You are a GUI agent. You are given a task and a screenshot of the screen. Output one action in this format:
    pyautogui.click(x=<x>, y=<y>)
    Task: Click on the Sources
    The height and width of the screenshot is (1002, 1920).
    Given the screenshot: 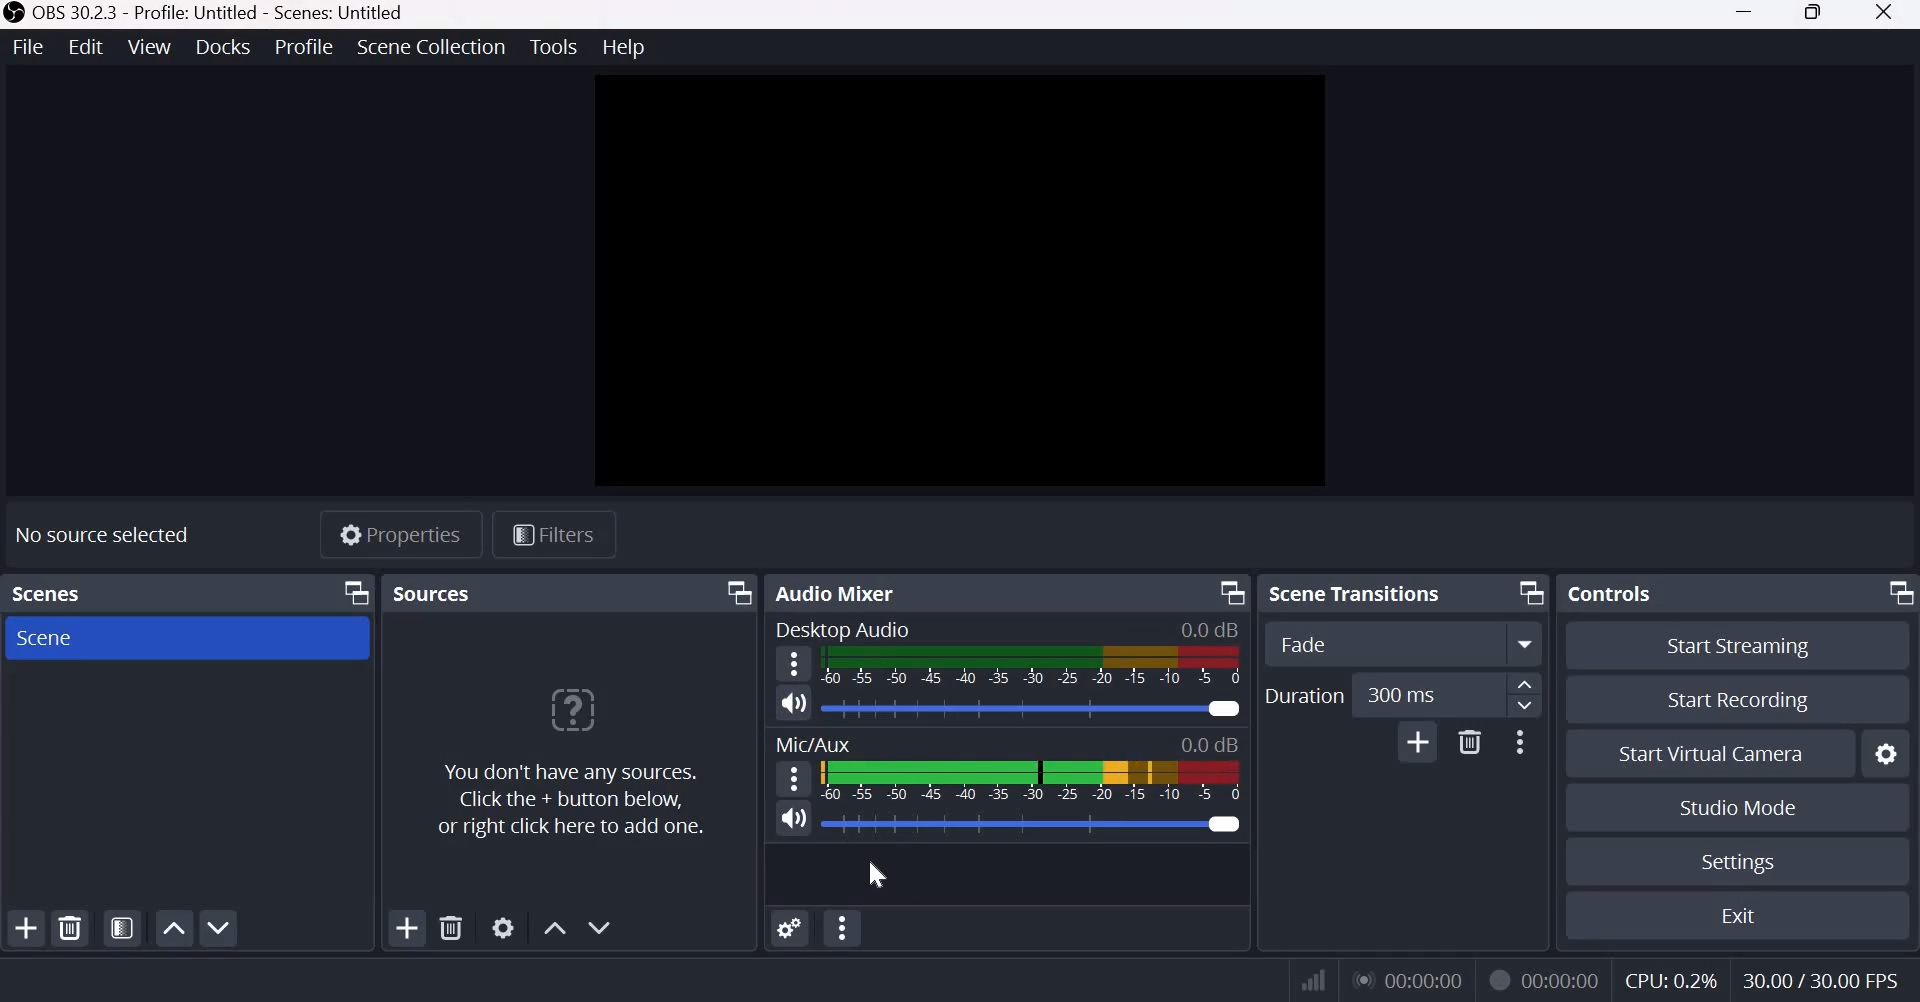 What is the action you would take?
    pyautogui.click(x=435, y=593)
    